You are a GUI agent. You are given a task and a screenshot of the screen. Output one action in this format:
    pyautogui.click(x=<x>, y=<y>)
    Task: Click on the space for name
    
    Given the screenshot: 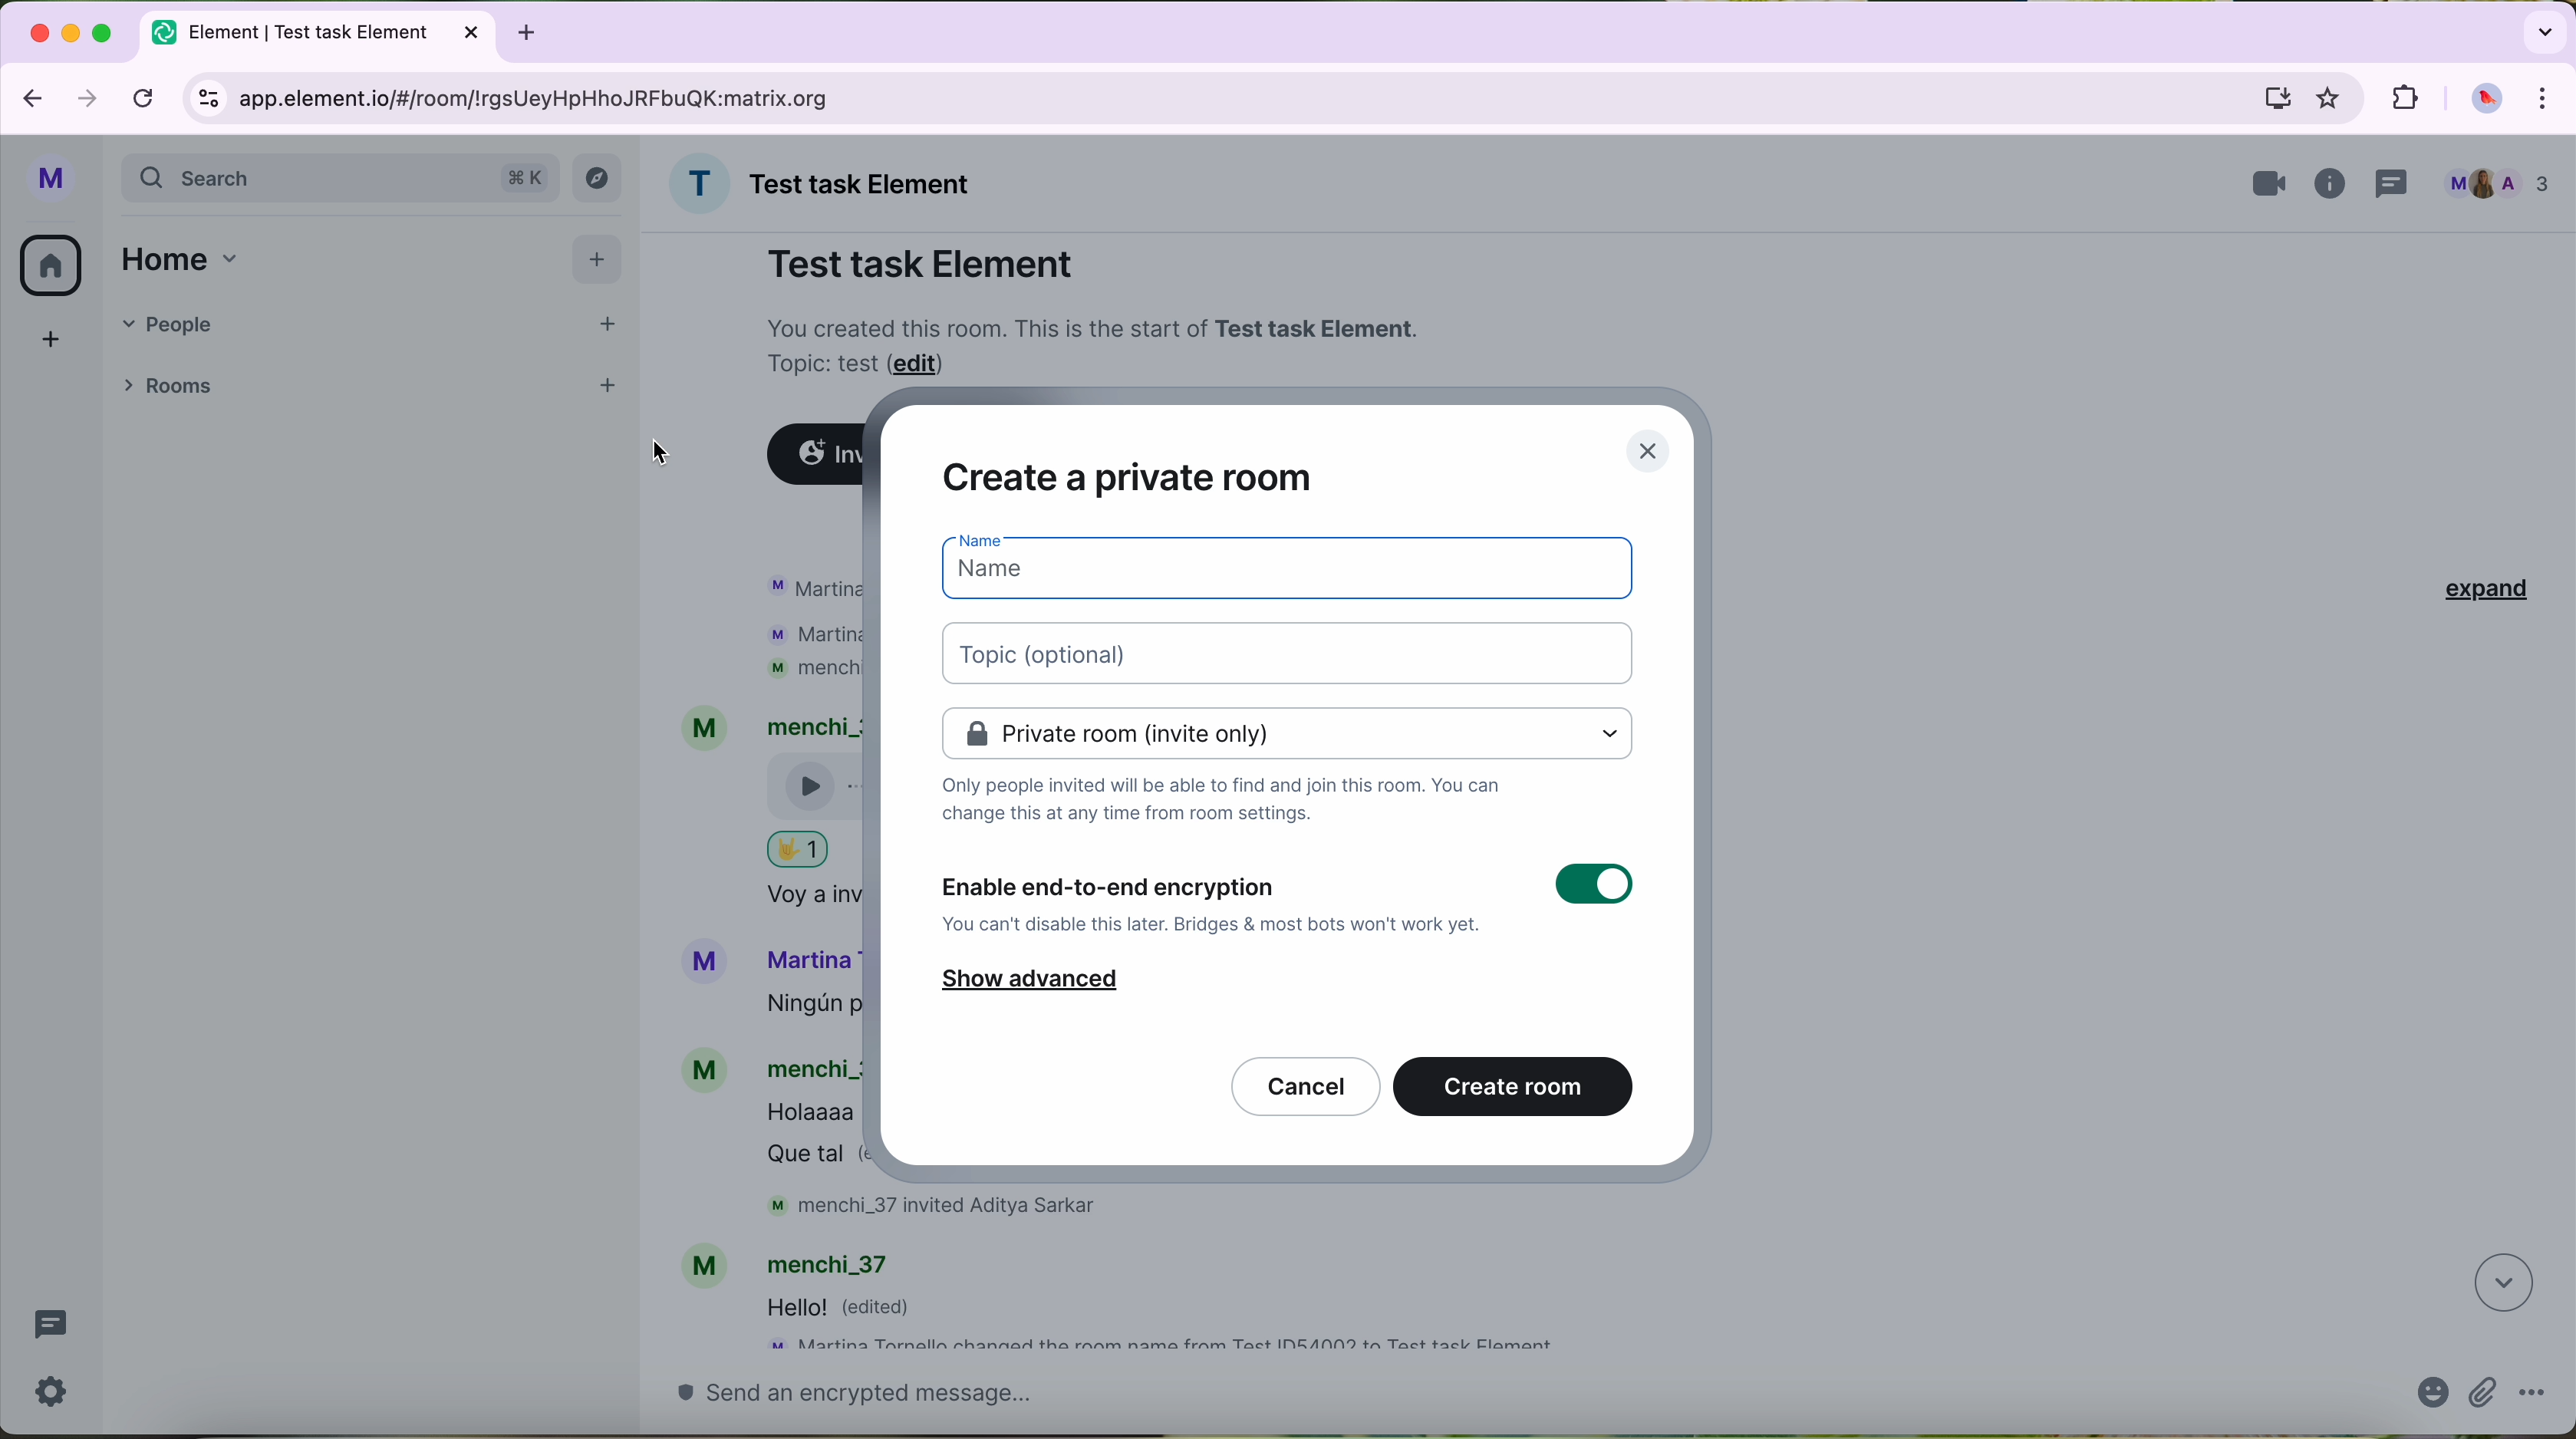 What is the action you would take?
    pyautogui.click(x=1288, y=569)
    